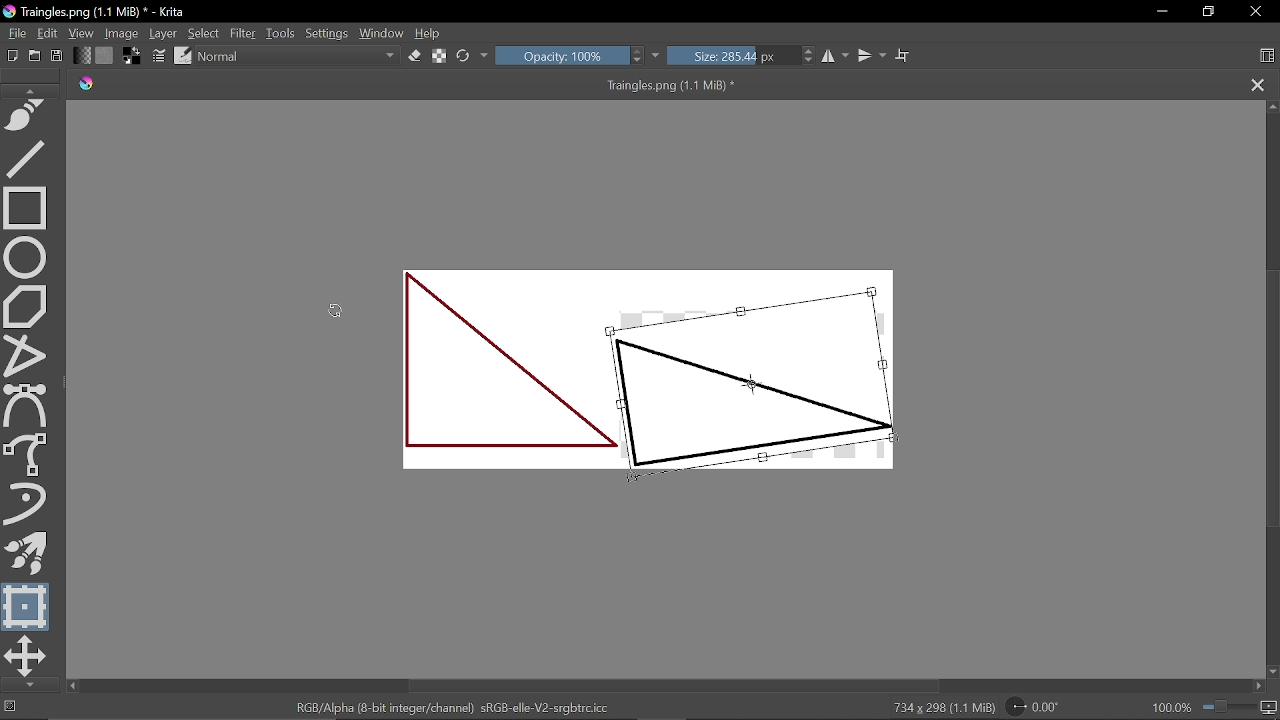 Image resolution: width=1280 pixels, height=720 pixels. Describe the element at coordinates (8, 707) in the screenshot. I see `No selection` at that location.